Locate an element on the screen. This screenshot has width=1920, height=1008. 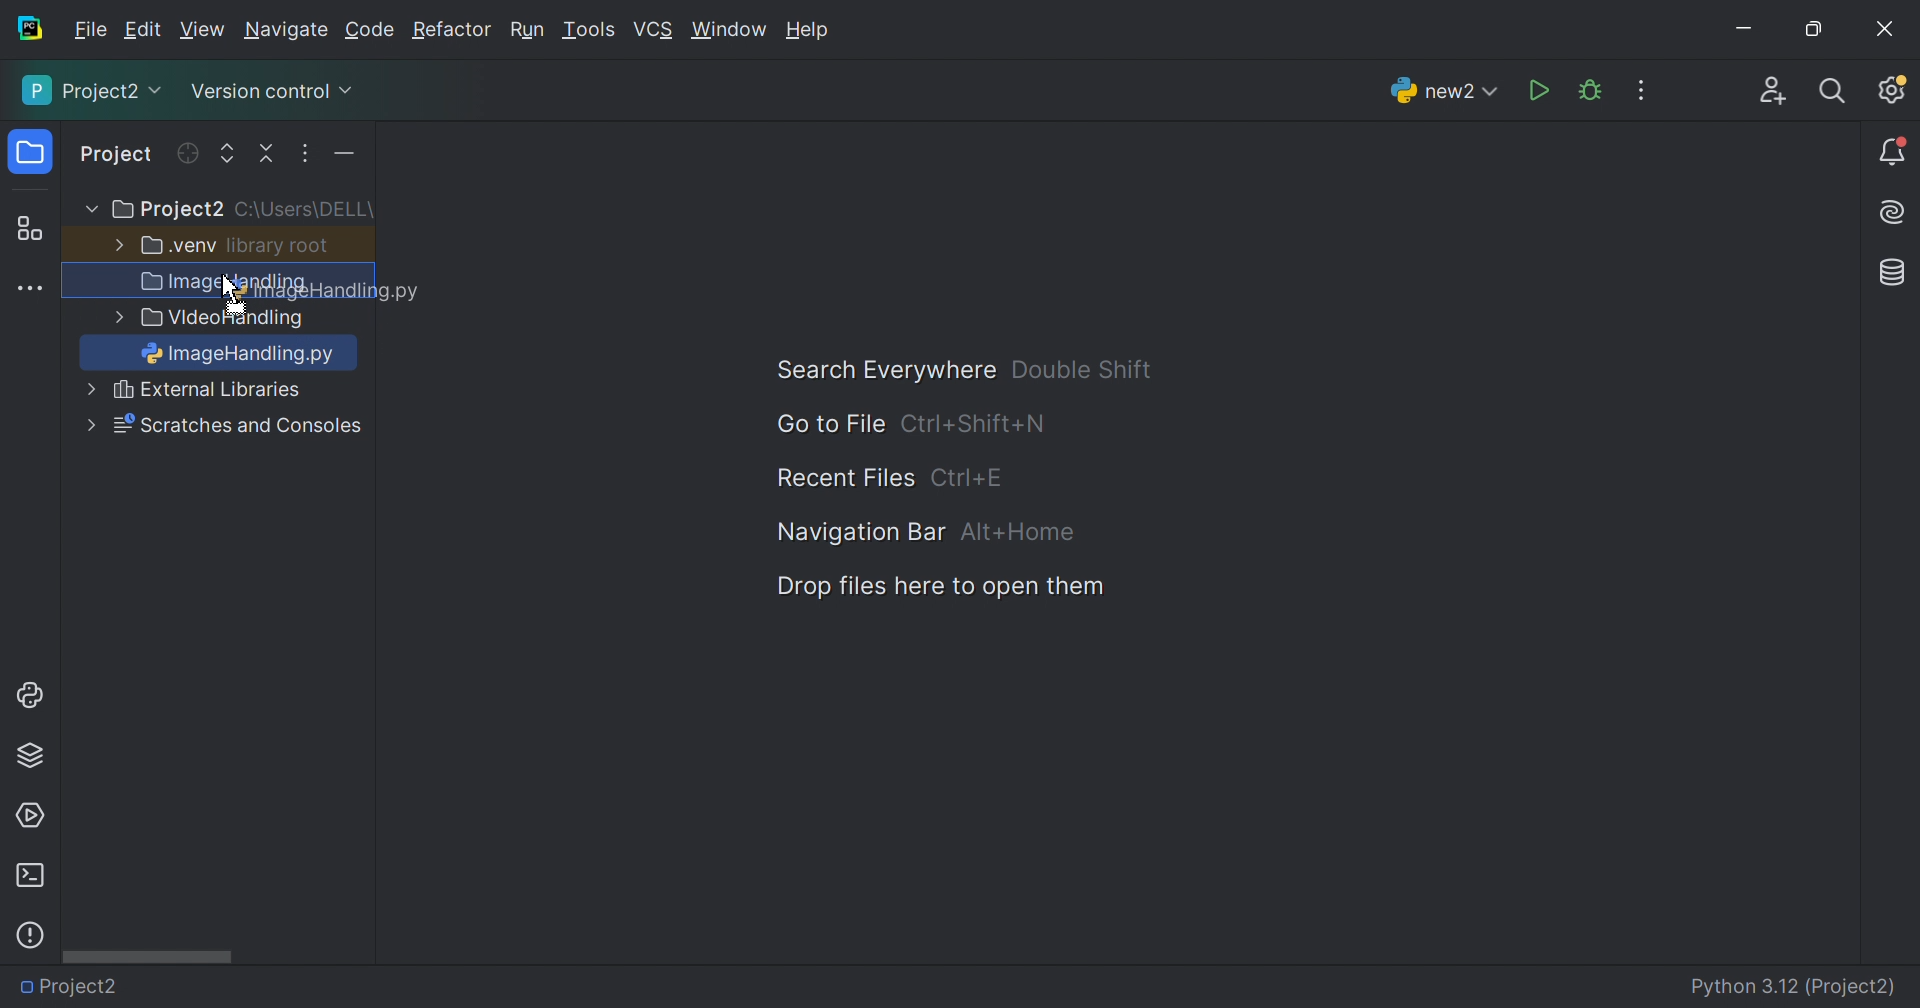
Alt+Home is located at coordinates (1019, 533).